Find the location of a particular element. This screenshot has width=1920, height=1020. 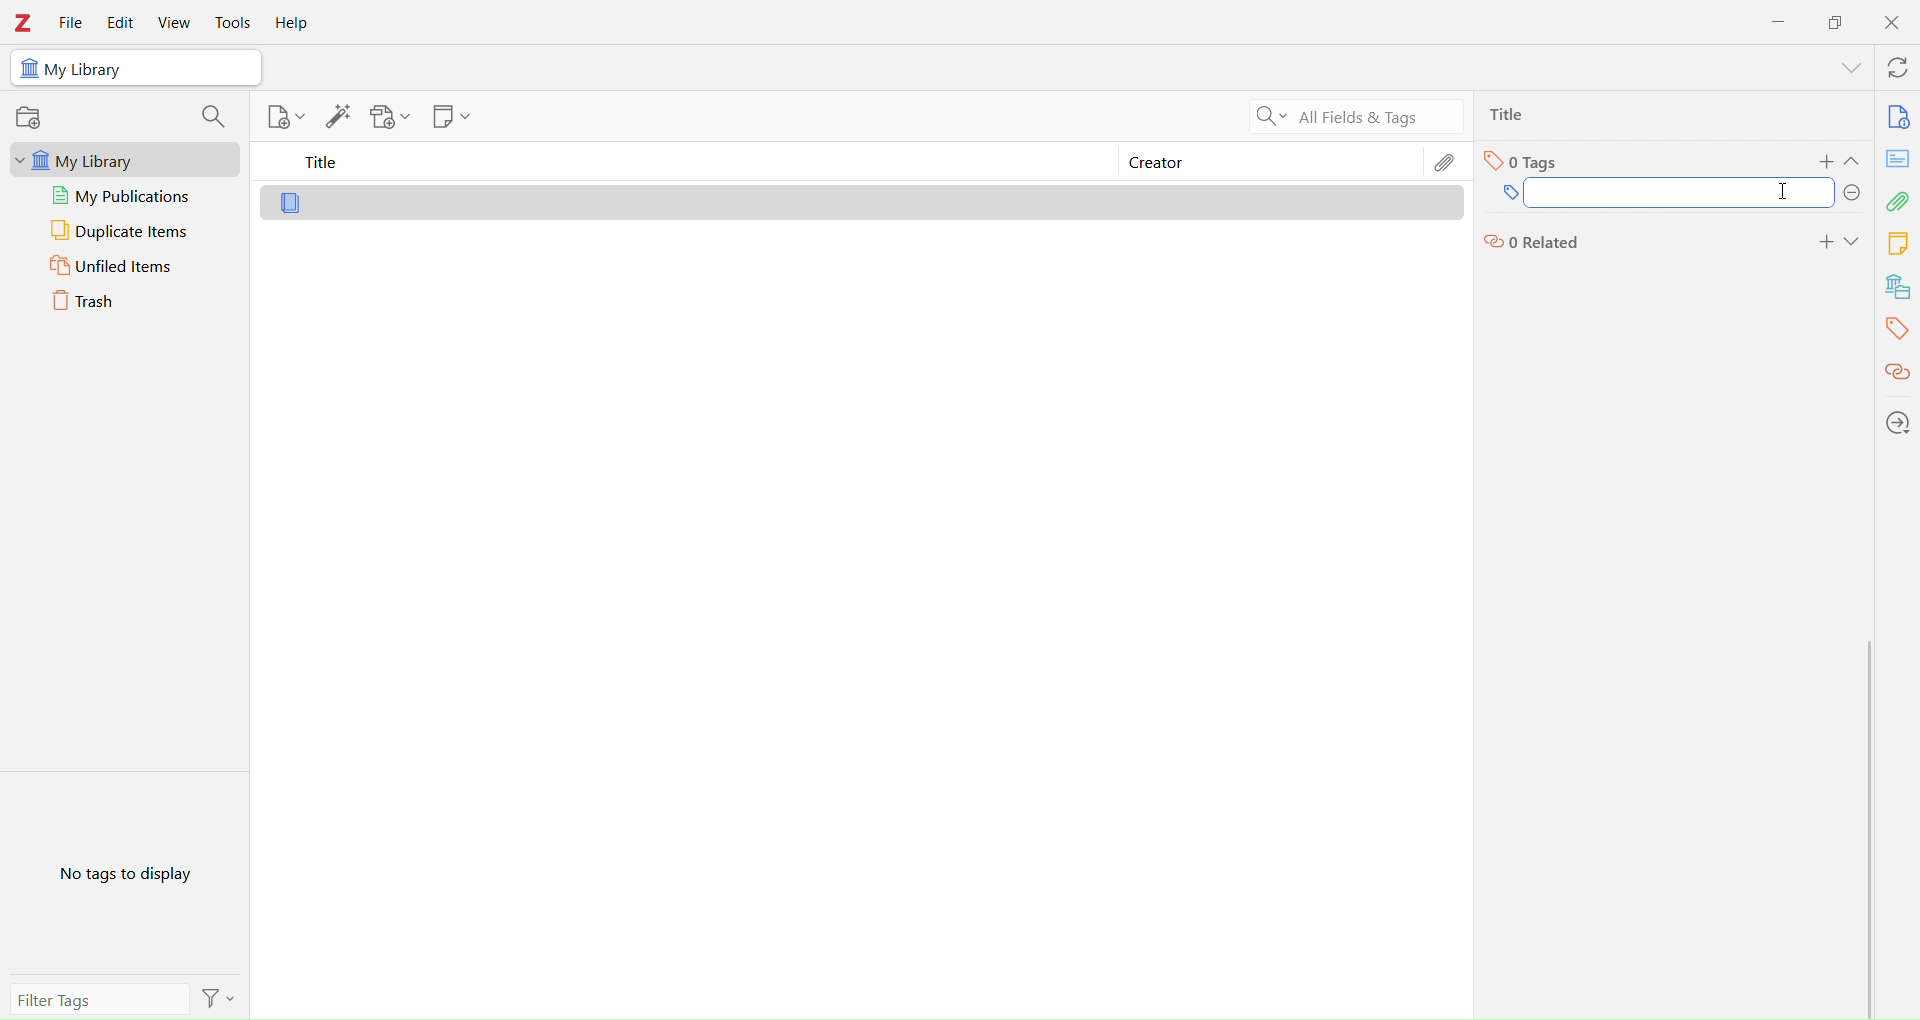

show menu is located at coordinates (1832, 74).